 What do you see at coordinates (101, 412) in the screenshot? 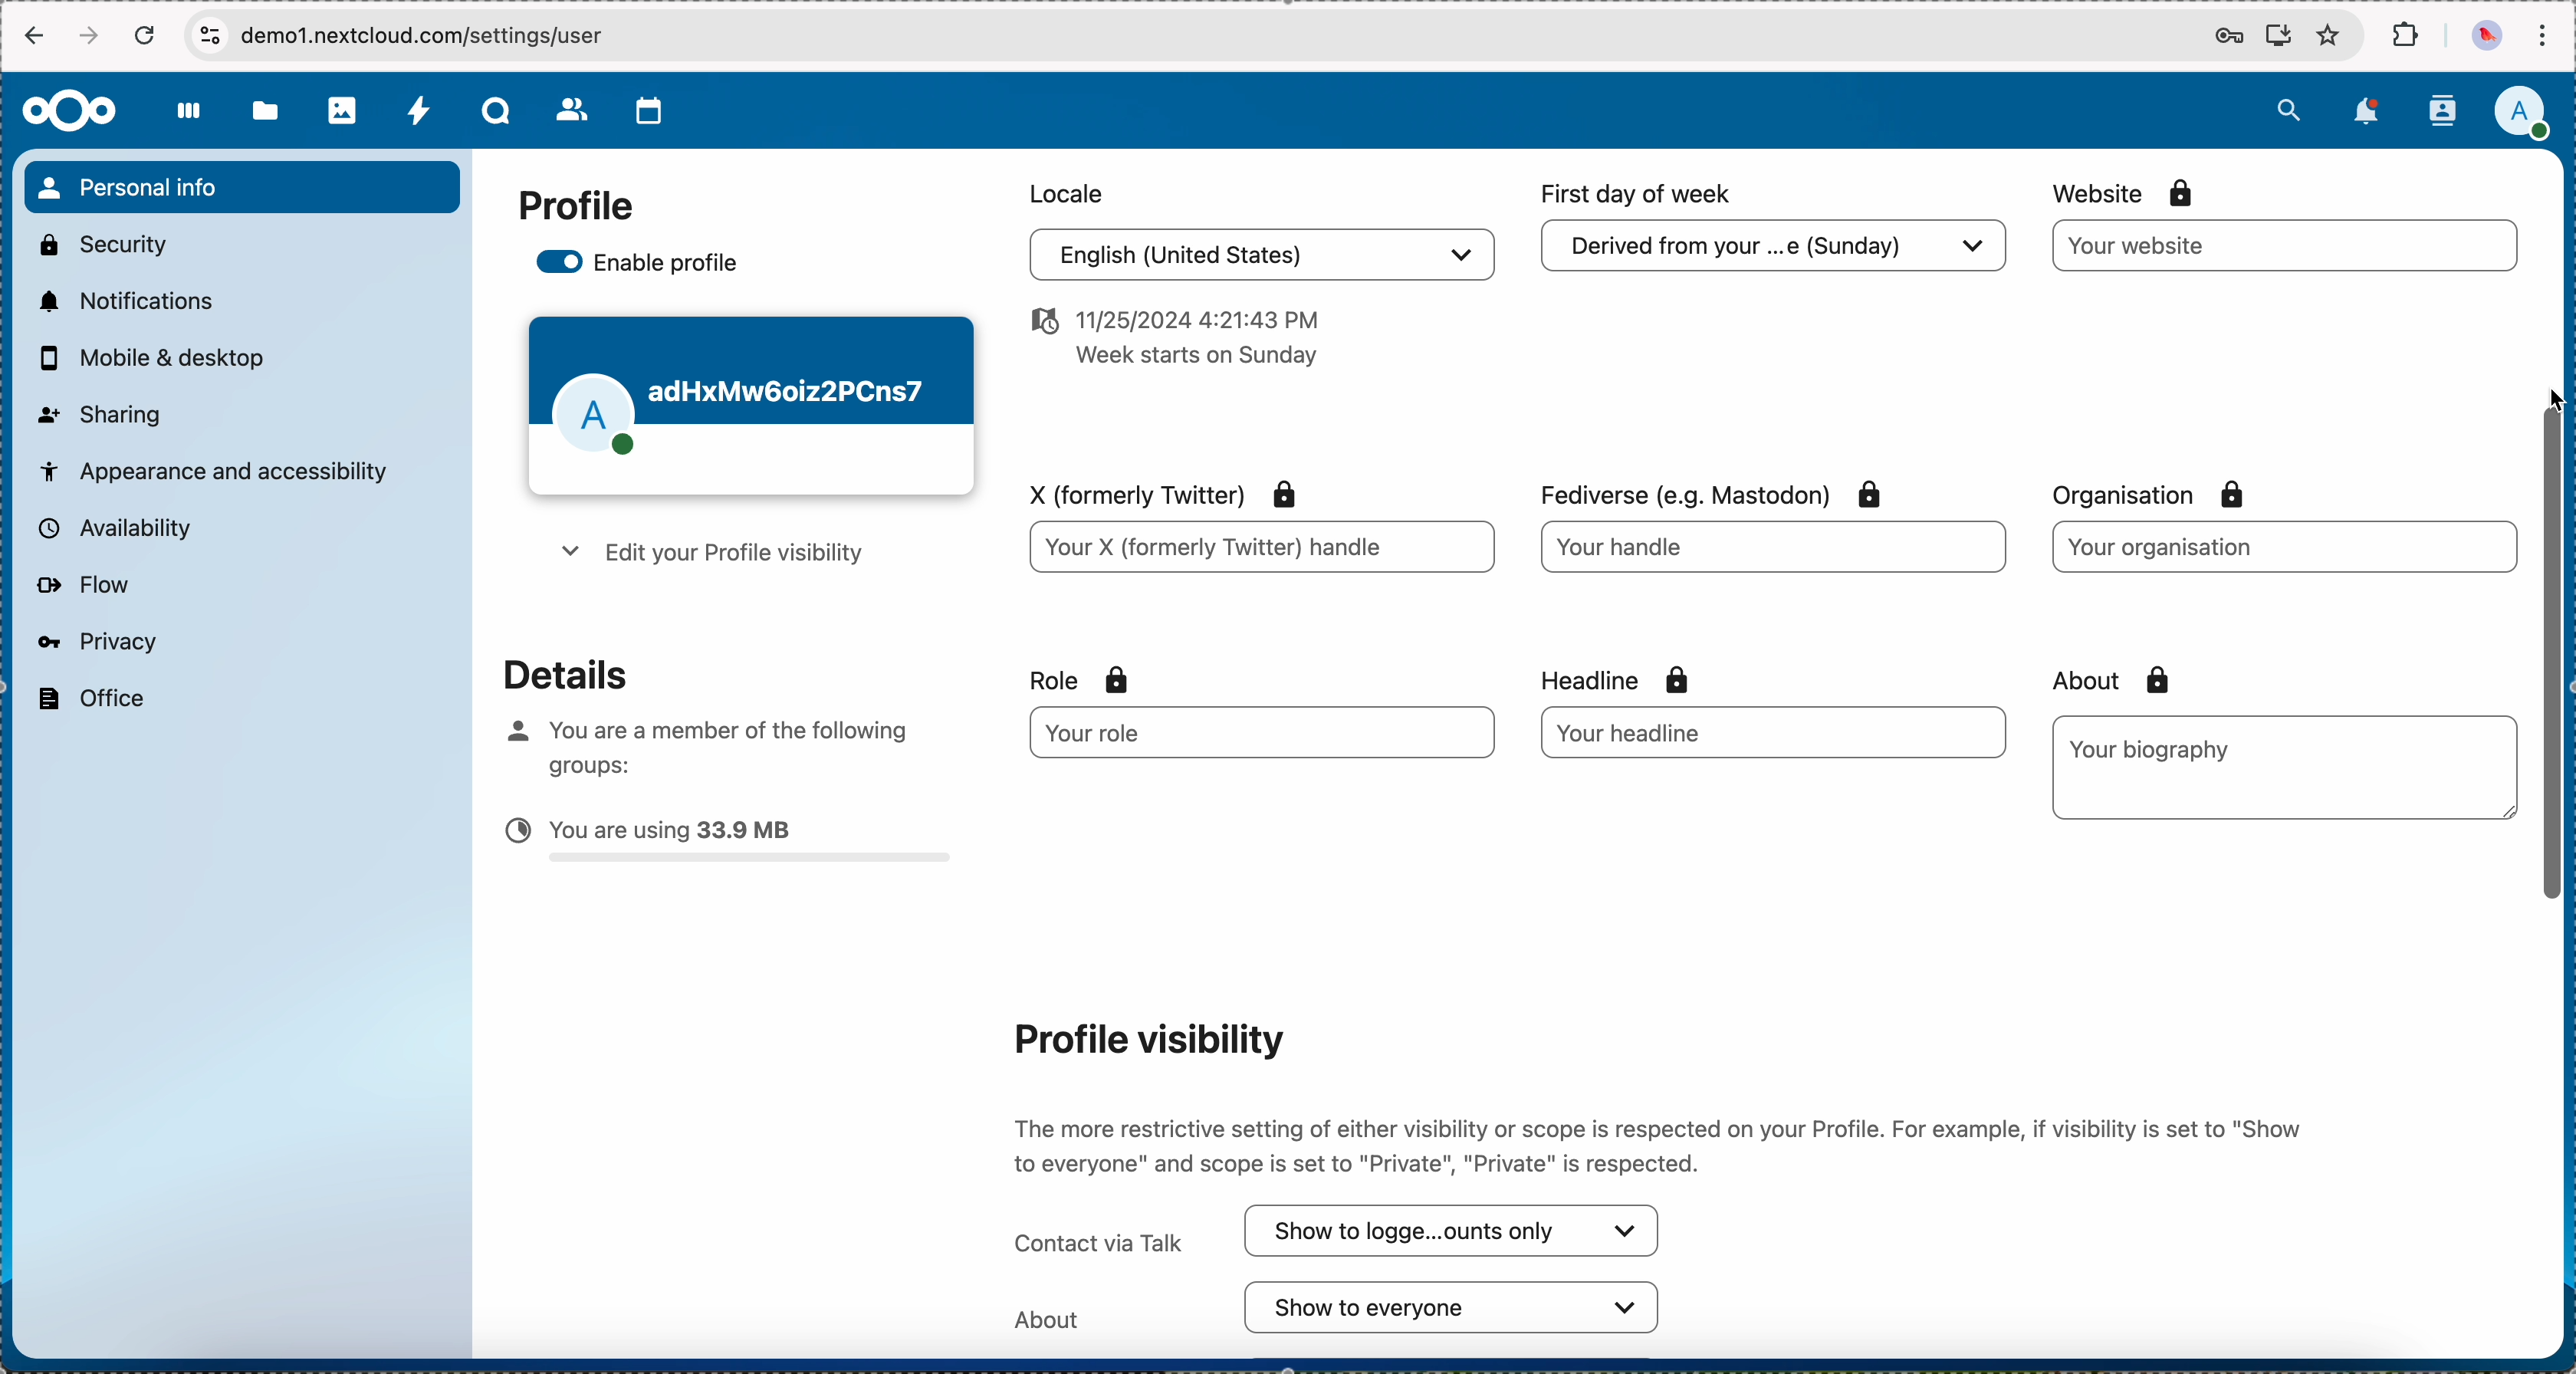
I see `sharing` at bounding box center [101, 412].